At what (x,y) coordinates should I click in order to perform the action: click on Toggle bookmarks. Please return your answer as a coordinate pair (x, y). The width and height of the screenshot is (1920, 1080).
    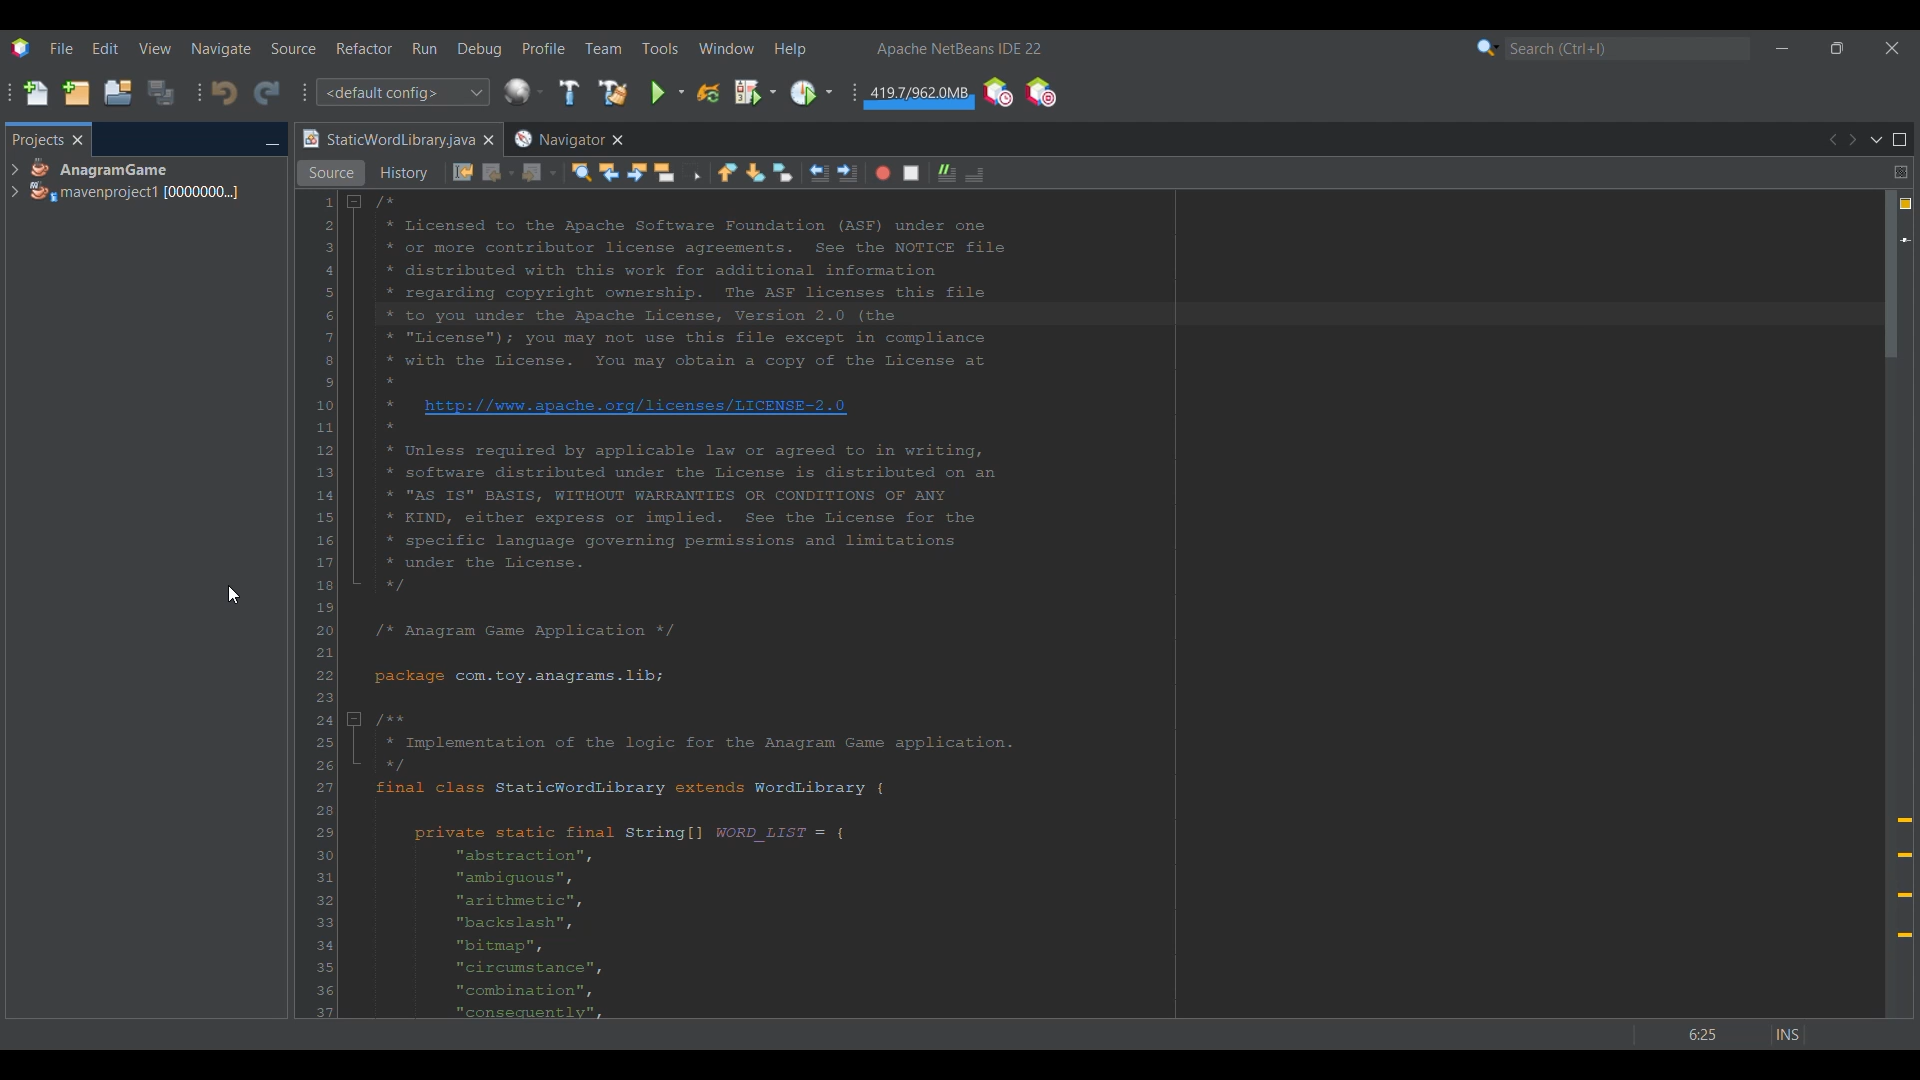
    Looking at the image, I should click on (782, 172).